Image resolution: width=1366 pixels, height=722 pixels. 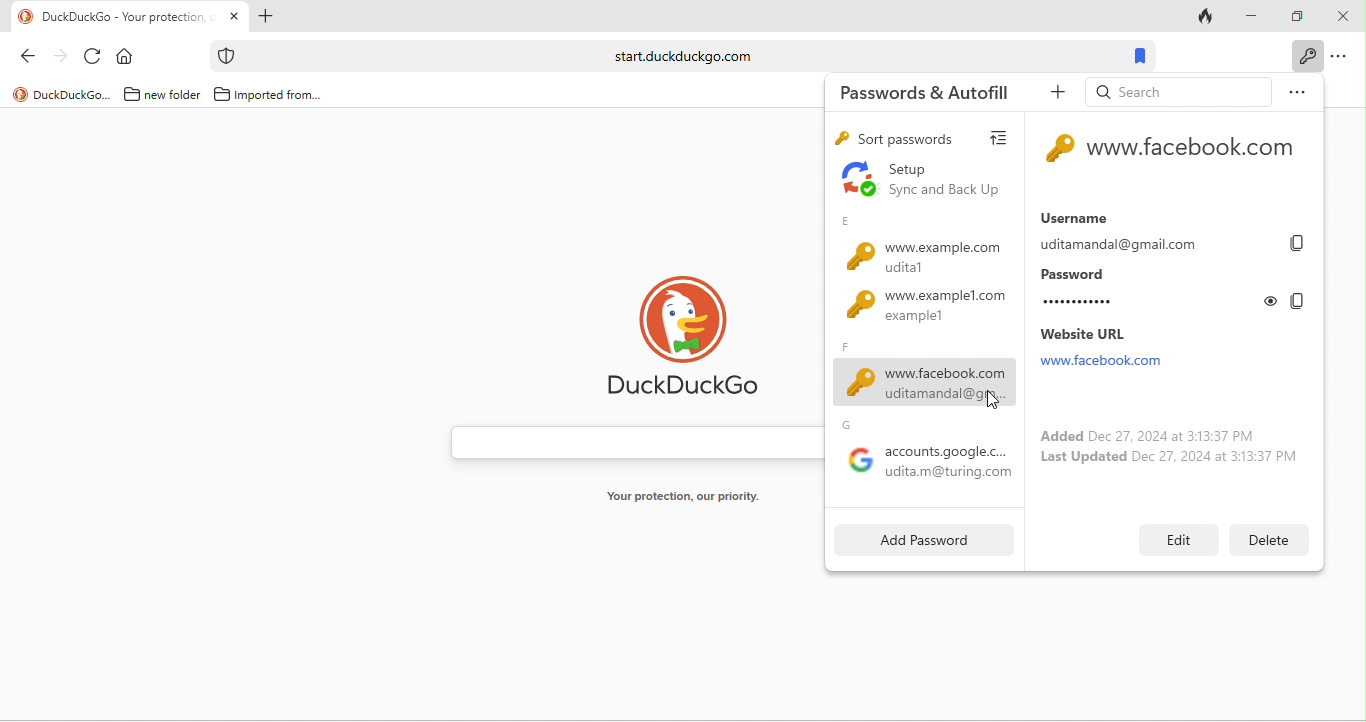 I want to click on option, so click(x=1343, y=58).